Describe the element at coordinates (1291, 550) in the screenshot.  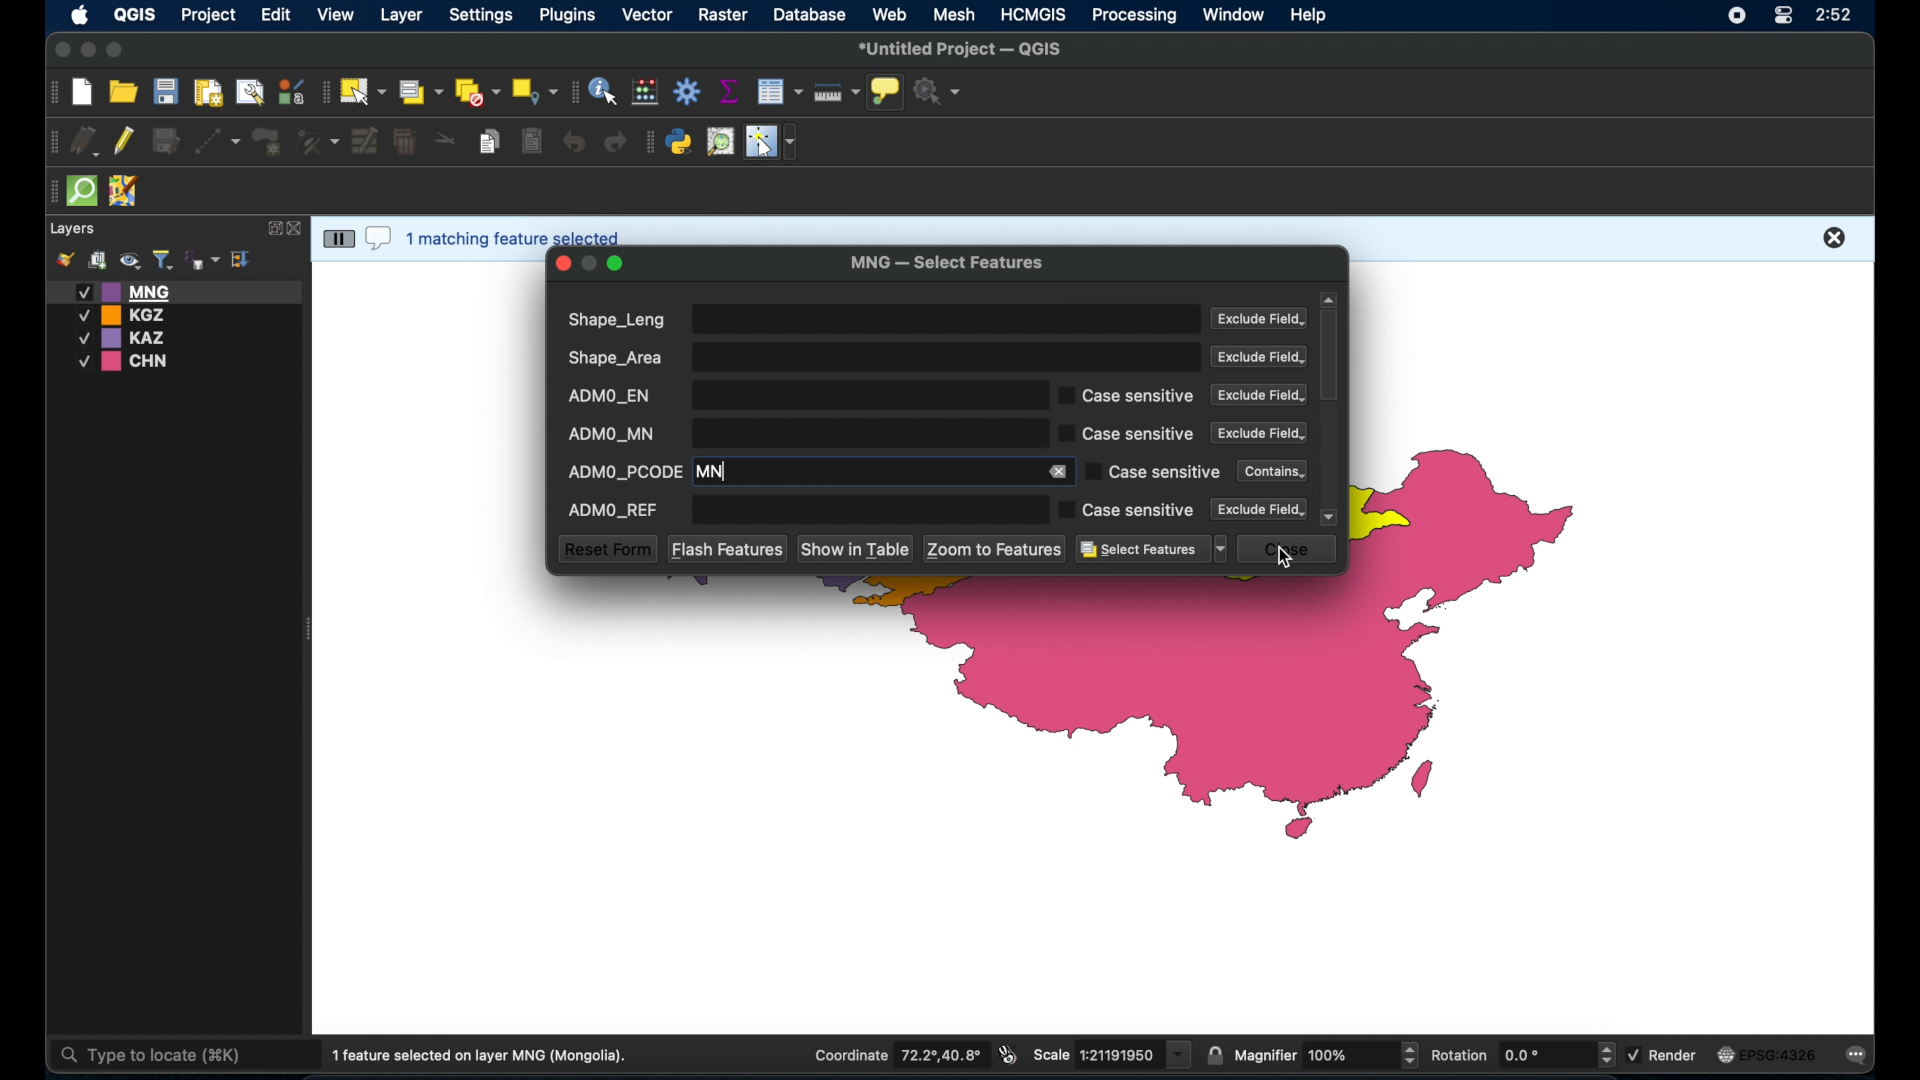
I see `close` at that location.